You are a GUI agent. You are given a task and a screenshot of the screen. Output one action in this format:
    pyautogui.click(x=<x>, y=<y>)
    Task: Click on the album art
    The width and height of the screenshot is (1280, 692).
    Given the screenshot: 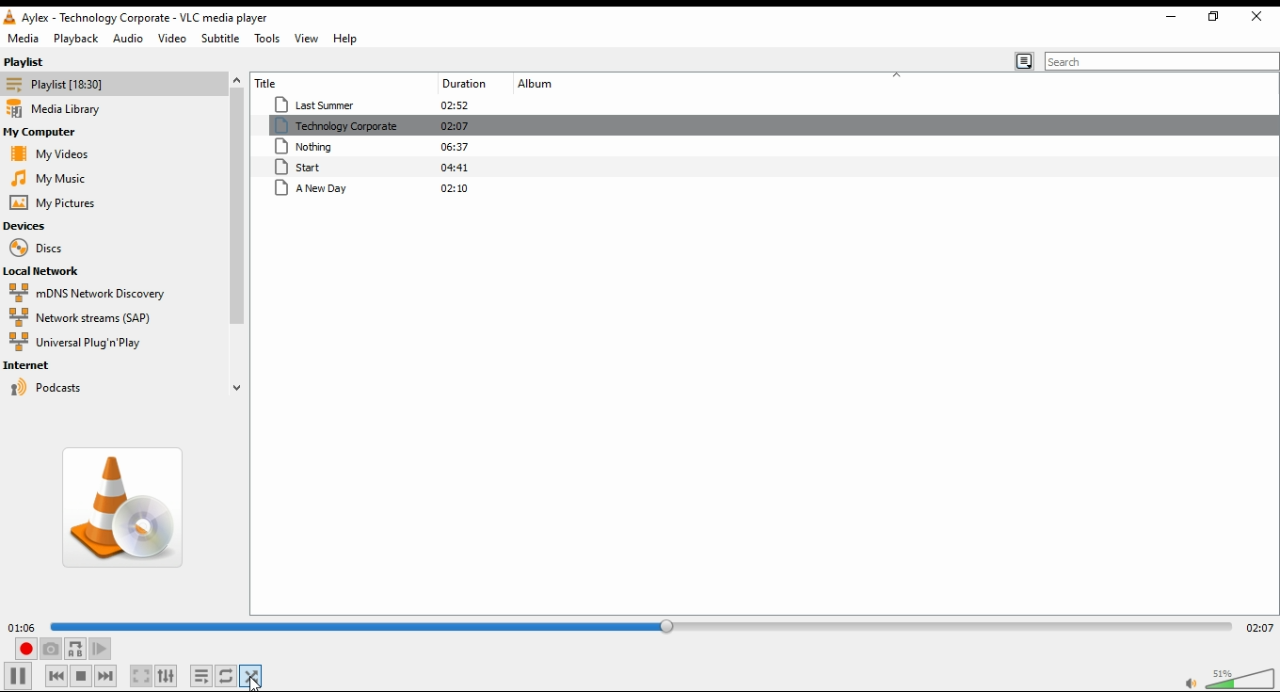 What is the action you would take?
    pyautogui.click(x=125, y=504)
    